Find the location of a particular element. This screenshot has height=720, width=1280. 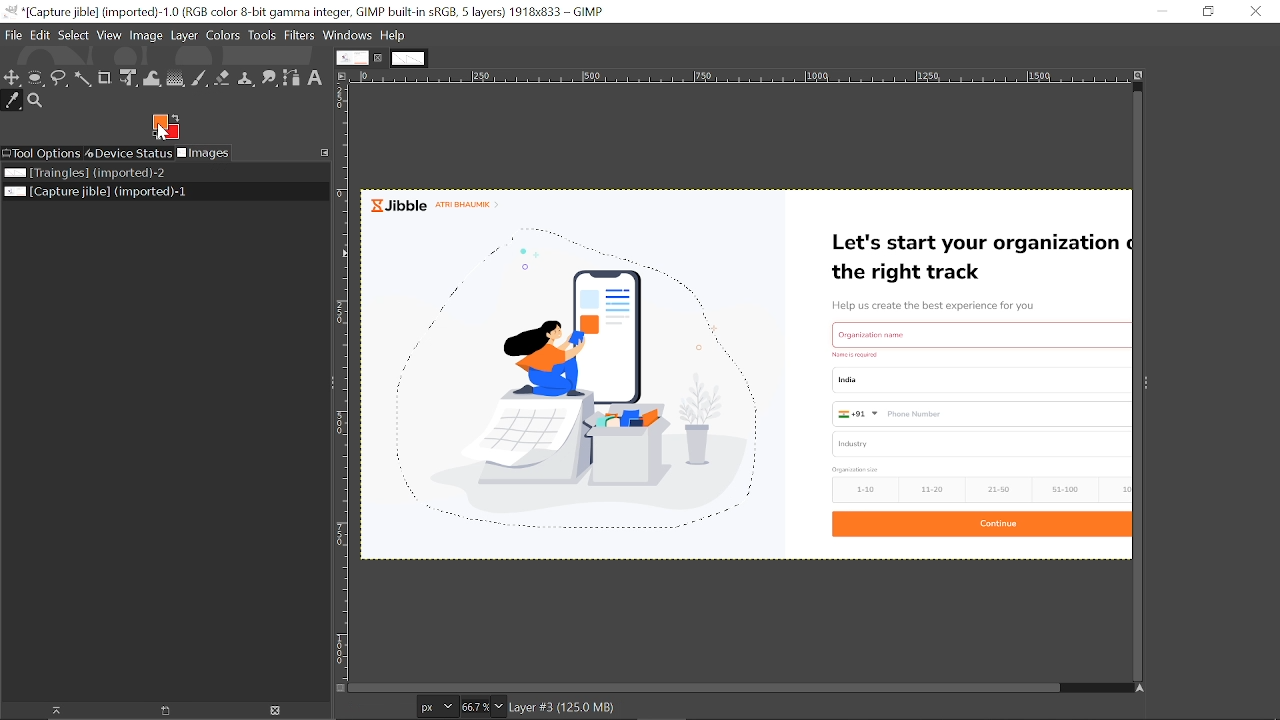

Crop tool is located at coordinates (105, 77).